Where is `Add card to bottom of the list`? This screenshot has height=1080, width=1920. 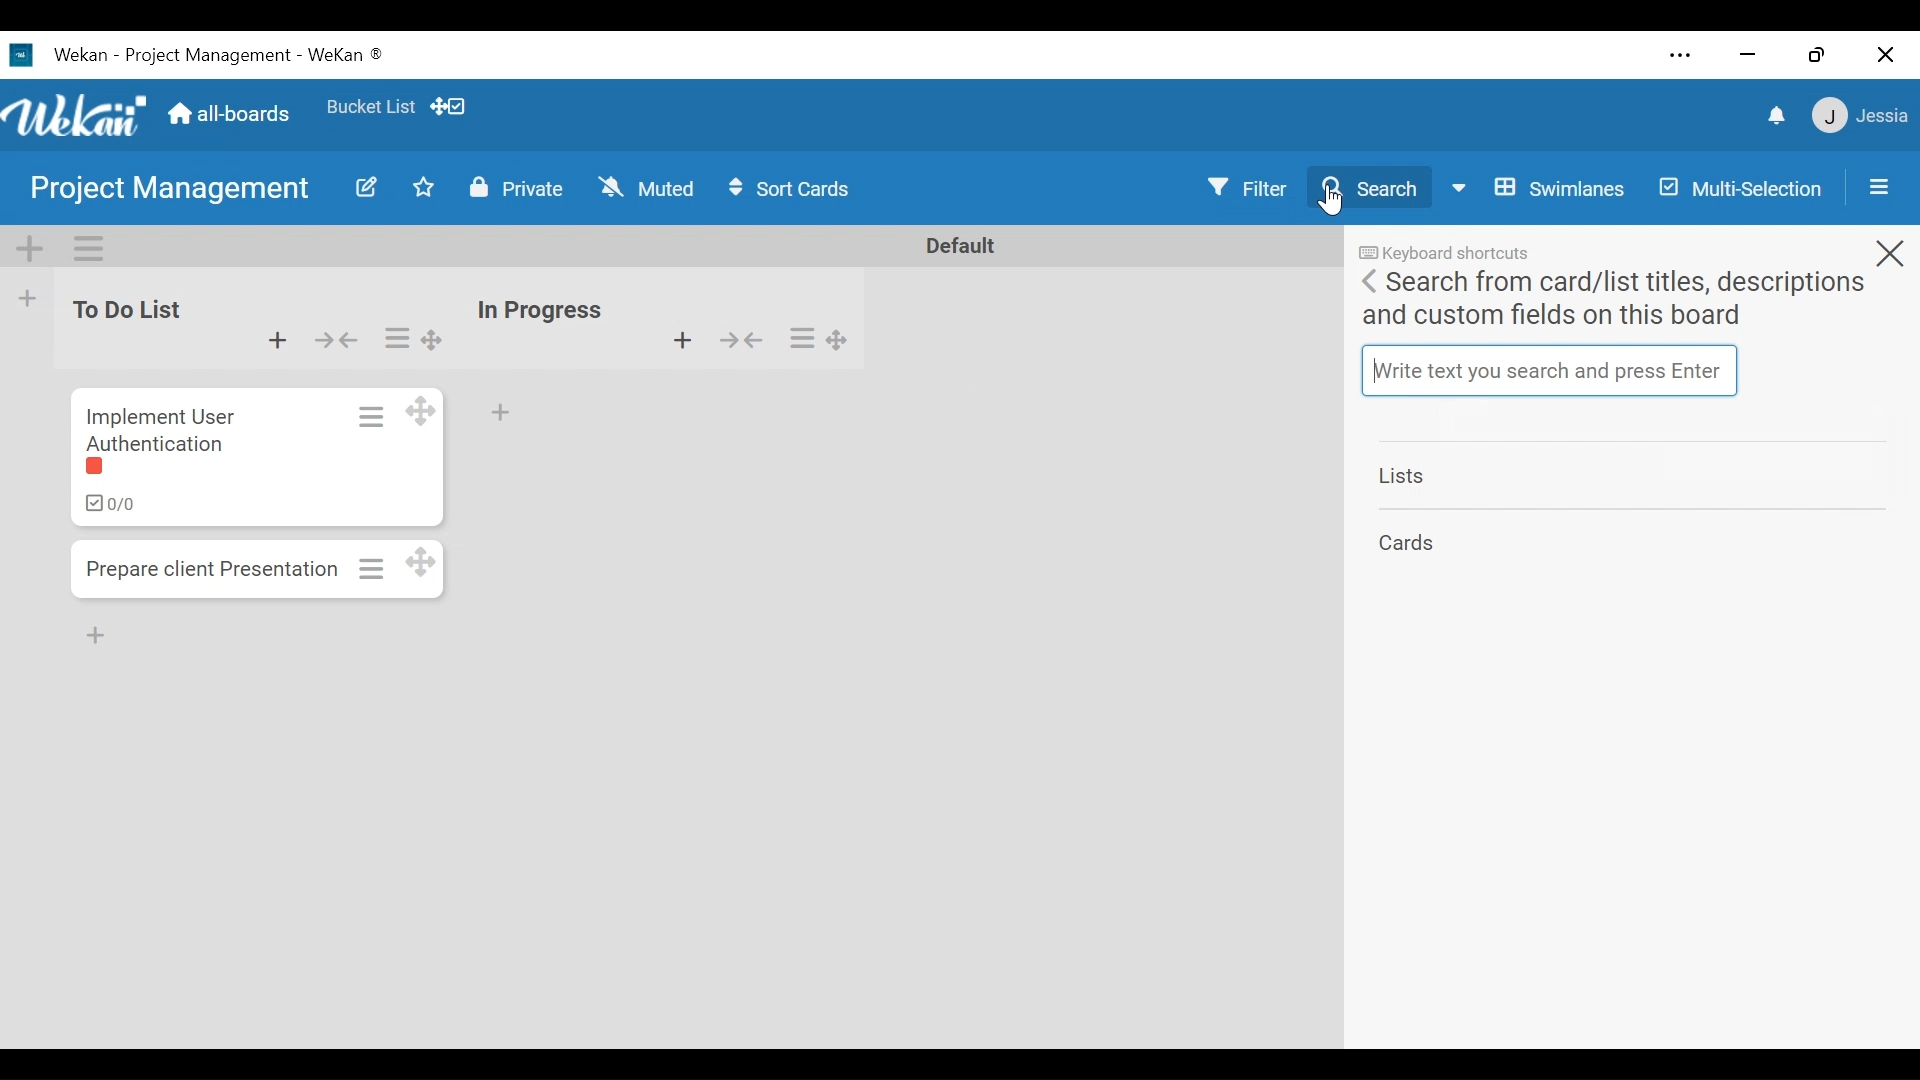
Add card to bottom of the list is located at coordinates (502, 413).